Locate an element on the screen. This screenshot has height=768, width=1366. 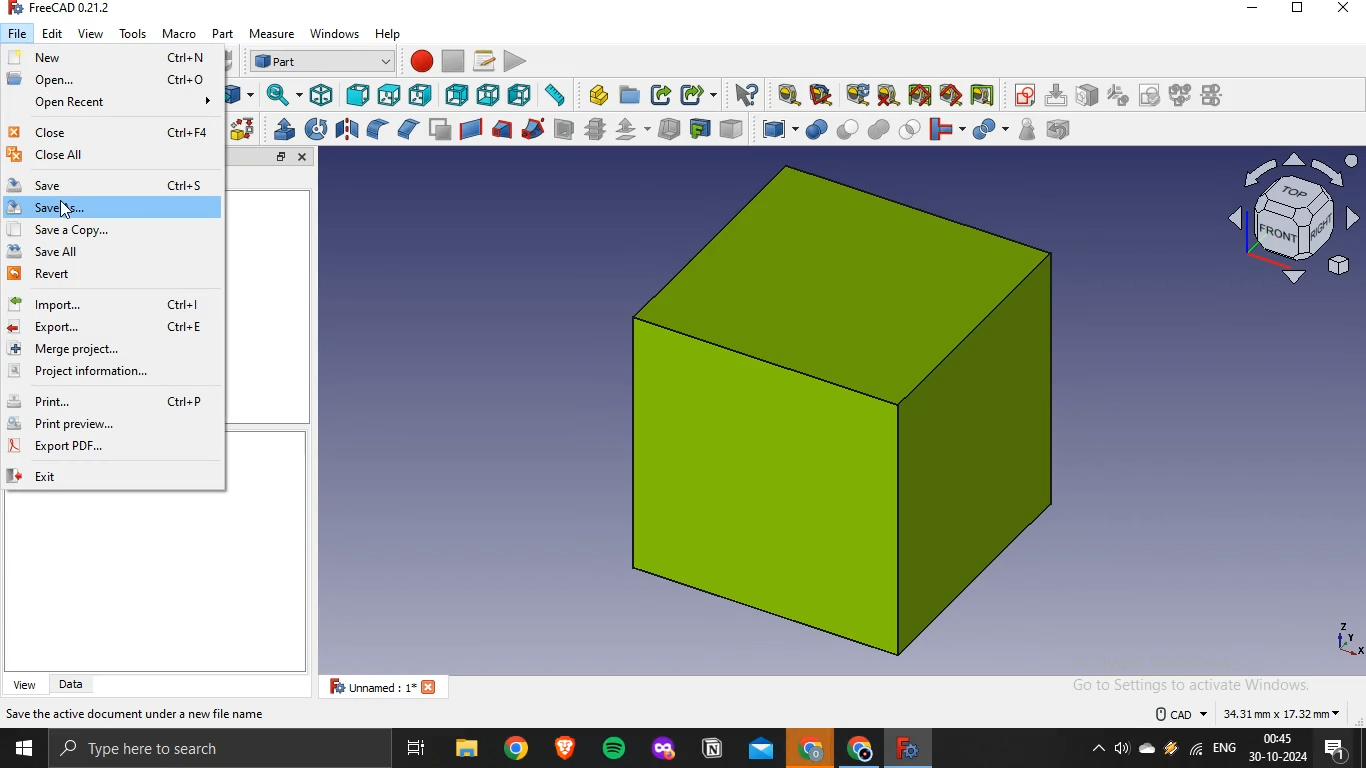
toggle delta is located at coordinates (984, 93).